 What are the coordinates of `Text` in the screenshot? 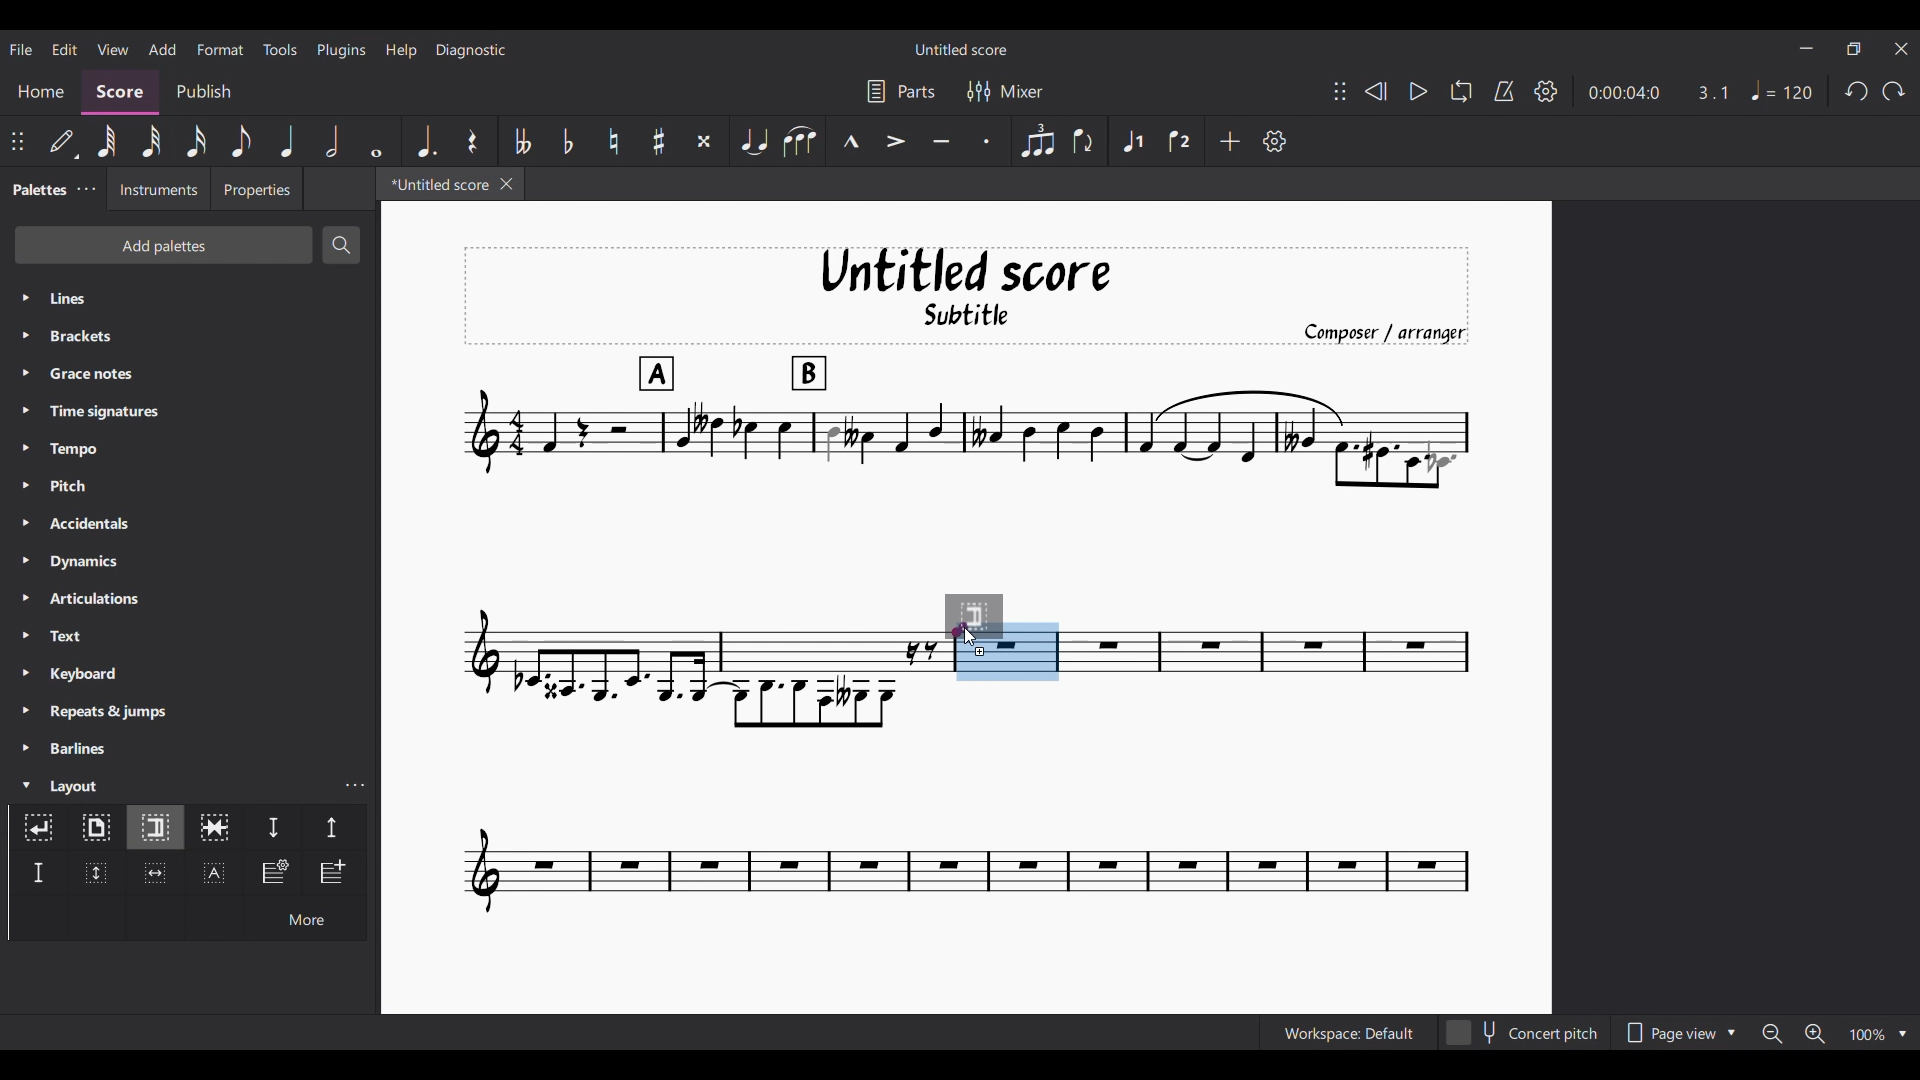 It's located at (190, 635).